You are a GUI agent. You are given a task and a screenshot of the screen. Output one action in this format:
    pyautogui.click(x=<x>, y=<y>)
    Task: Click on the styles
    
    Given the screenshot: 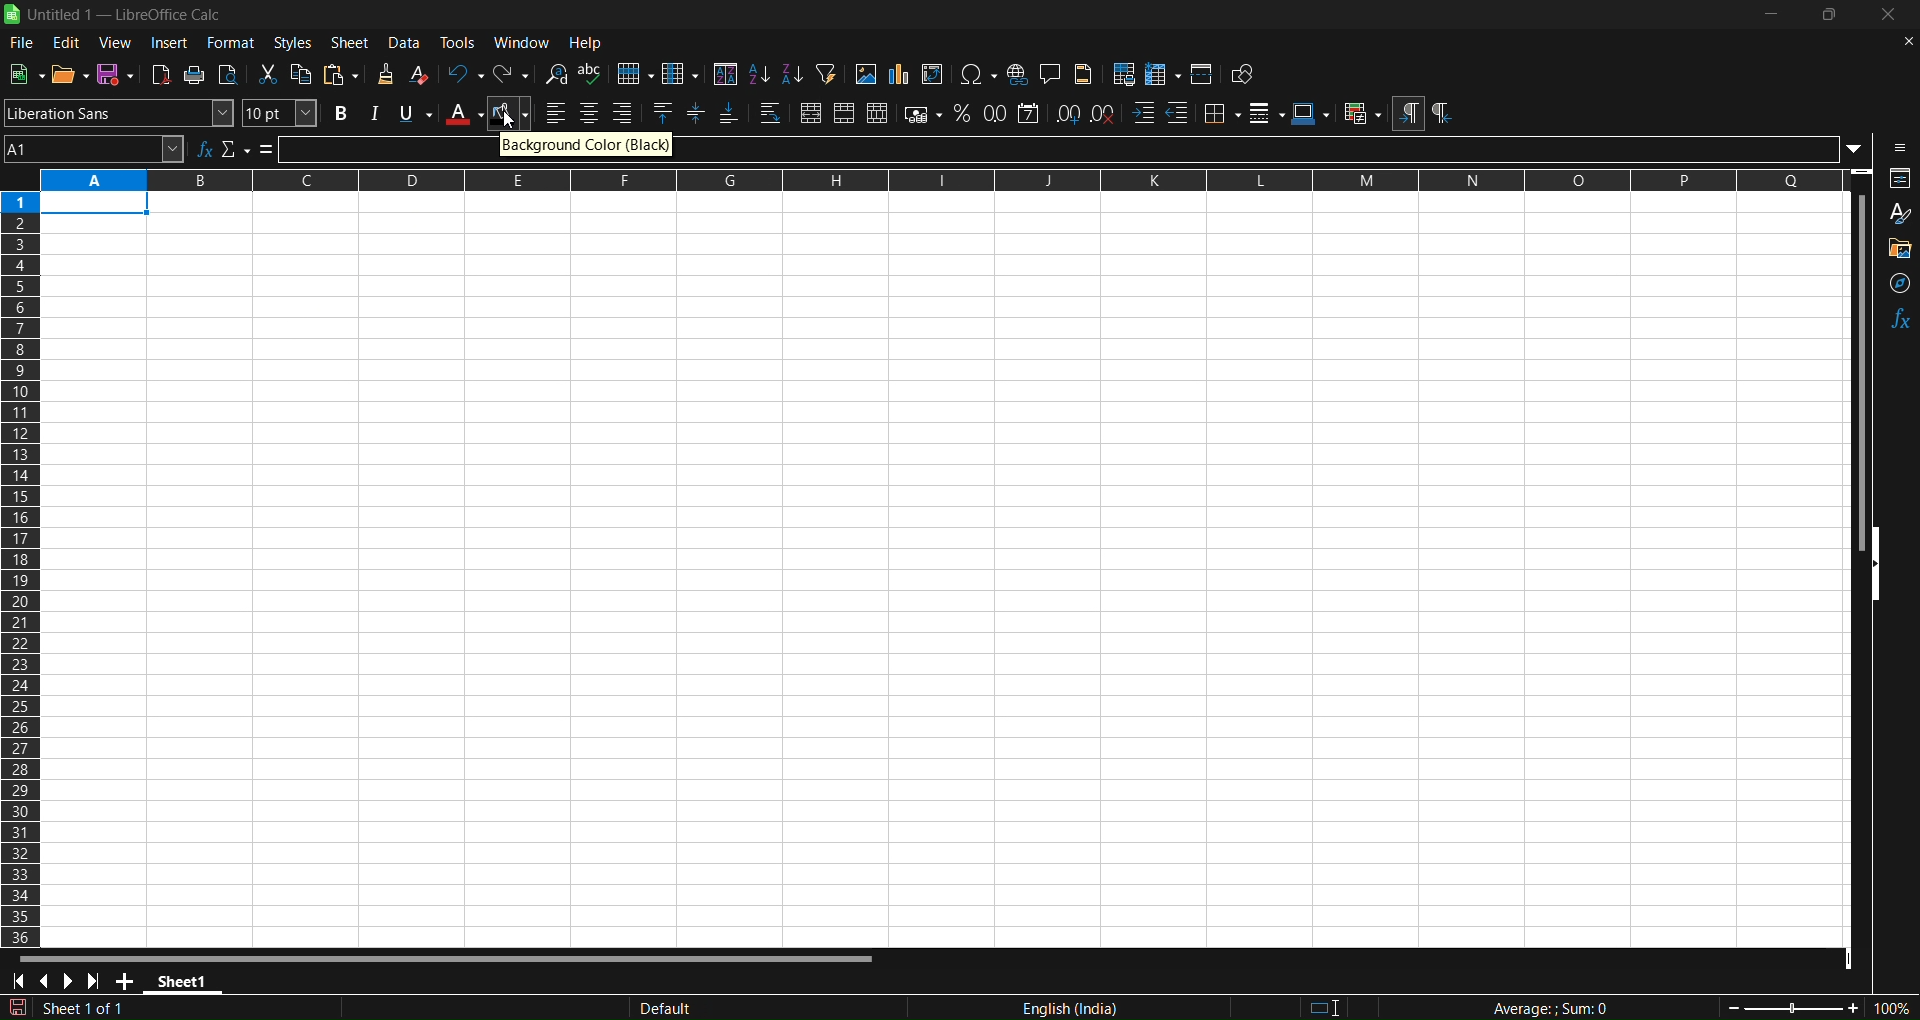 What is the action you would take?
    pyautogui.click(x=1897, y=210)
    